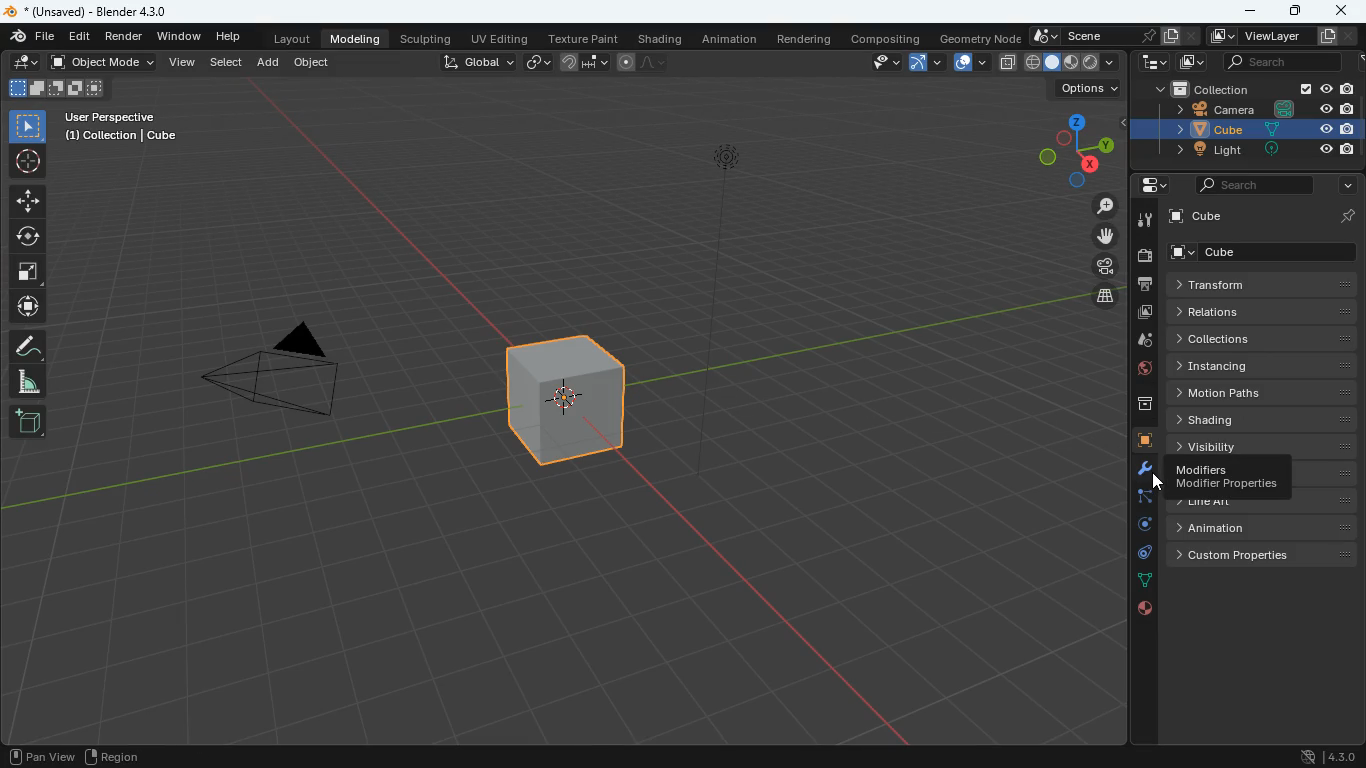  I want to click on image size, so click(55, 87).